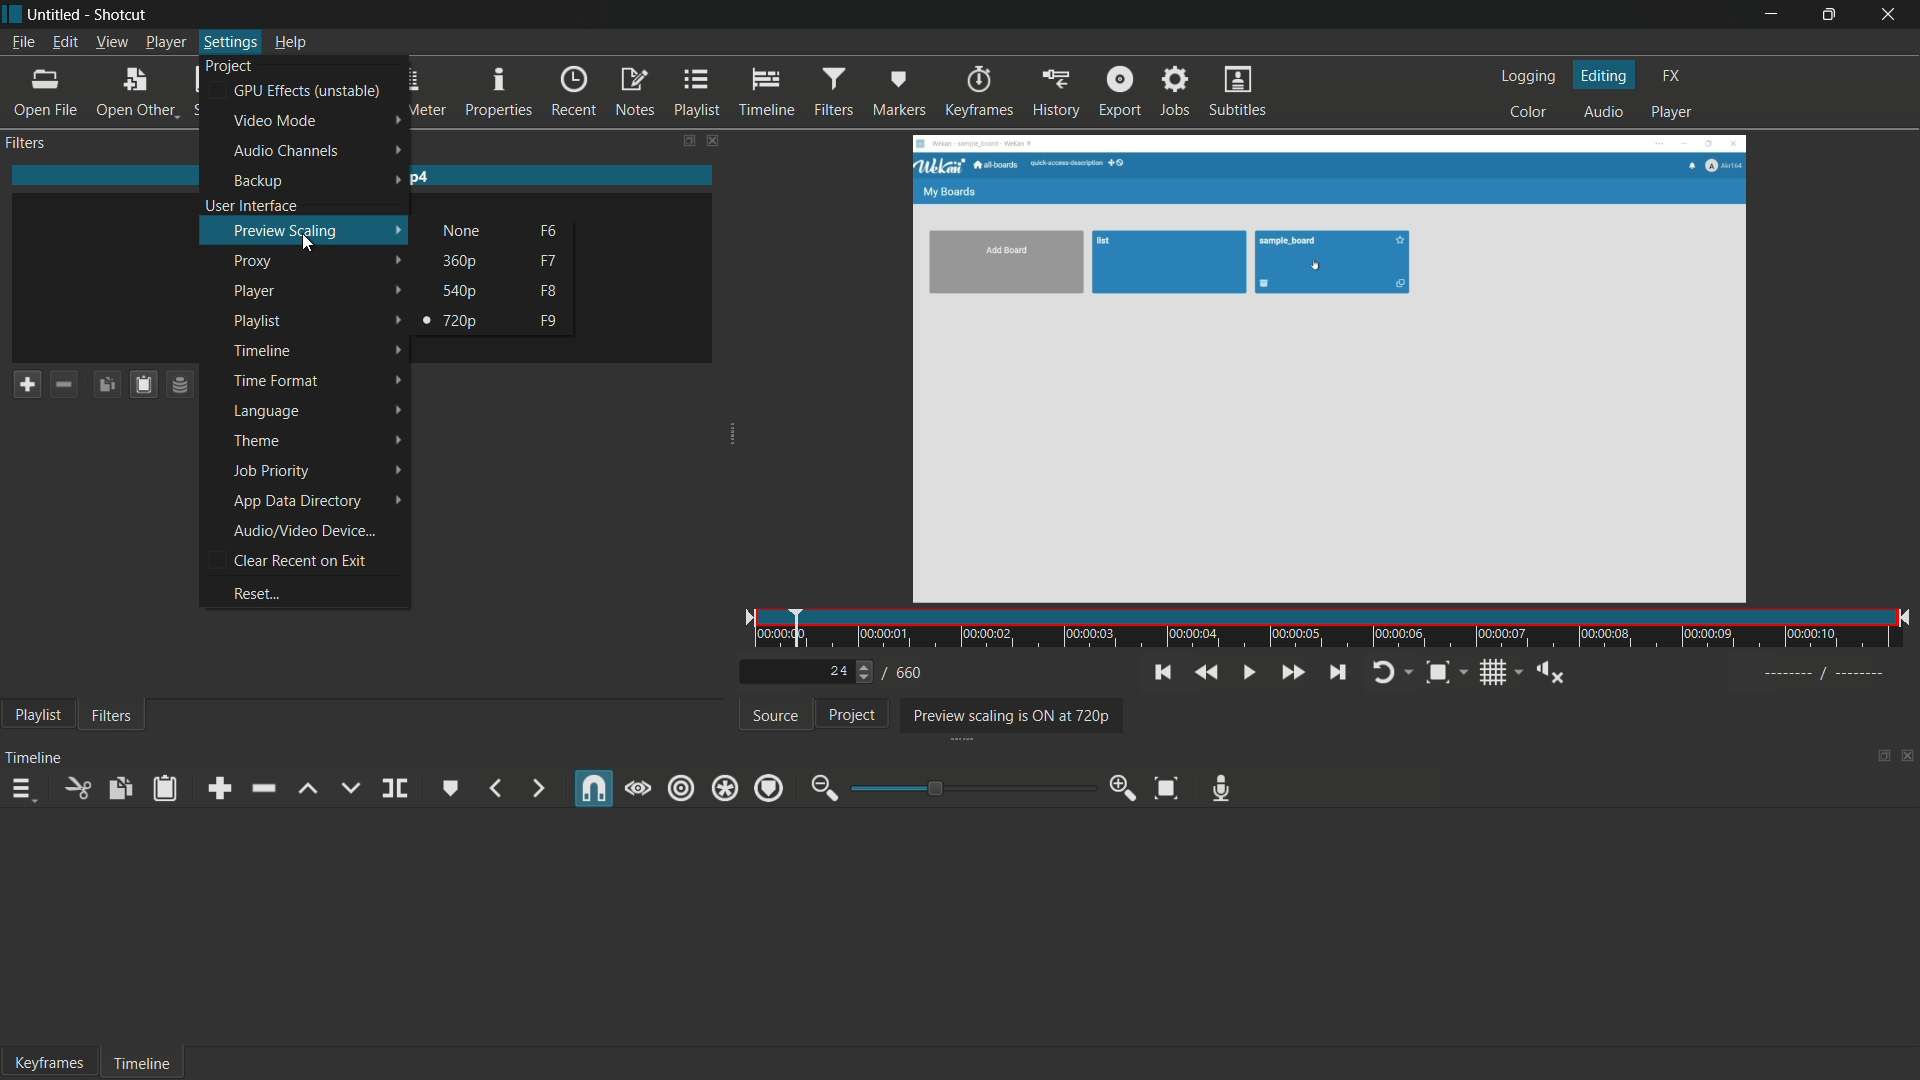  Describe the element at coordinates (124, 15) in the screenshot. I see `app name` at that location.